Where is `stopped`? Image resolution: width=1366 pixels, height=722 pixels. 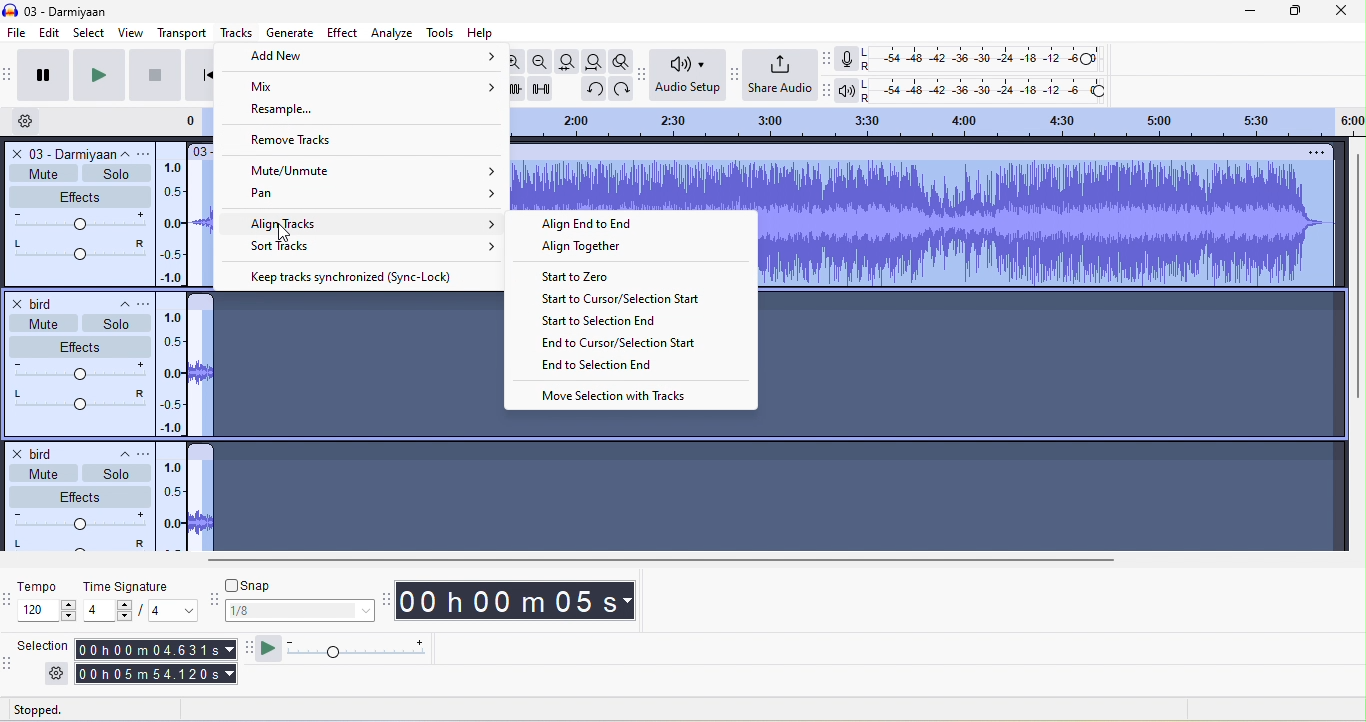 stopped is located at coordinates (61, 709).